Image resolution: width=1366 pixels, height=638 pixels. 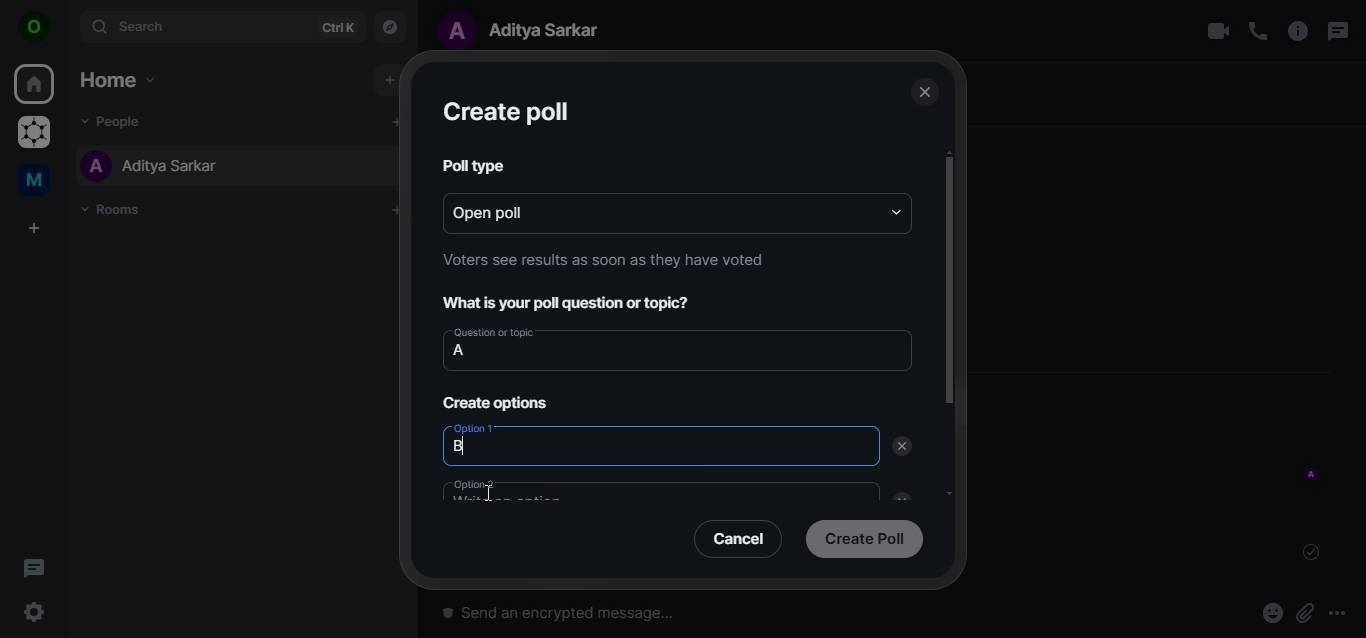 What do you see at coordinates (220, 26) in the screenshot?
I see `search` at bounding box center [220, 26].